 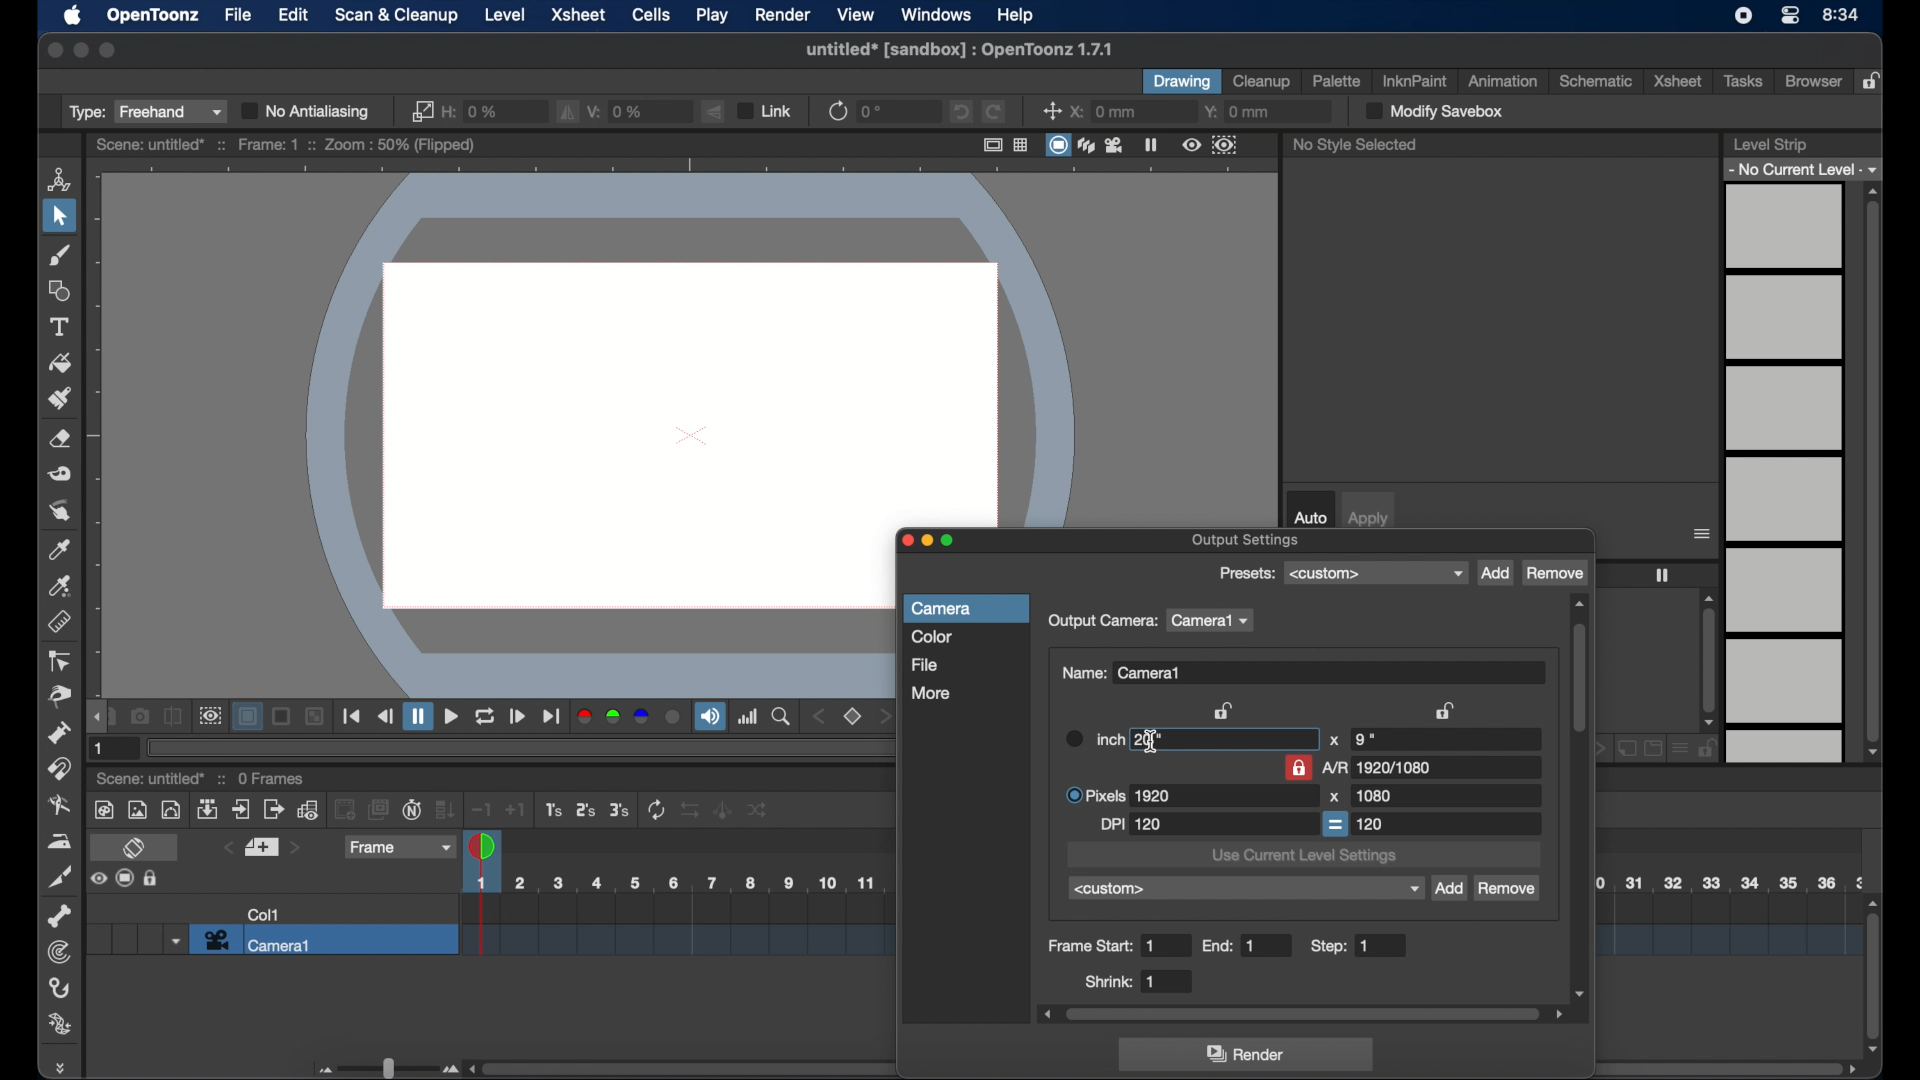 What do you see at coordinates (1226, 710) in the screenshot?
I see `lock` at bounding box center [1226, 710].